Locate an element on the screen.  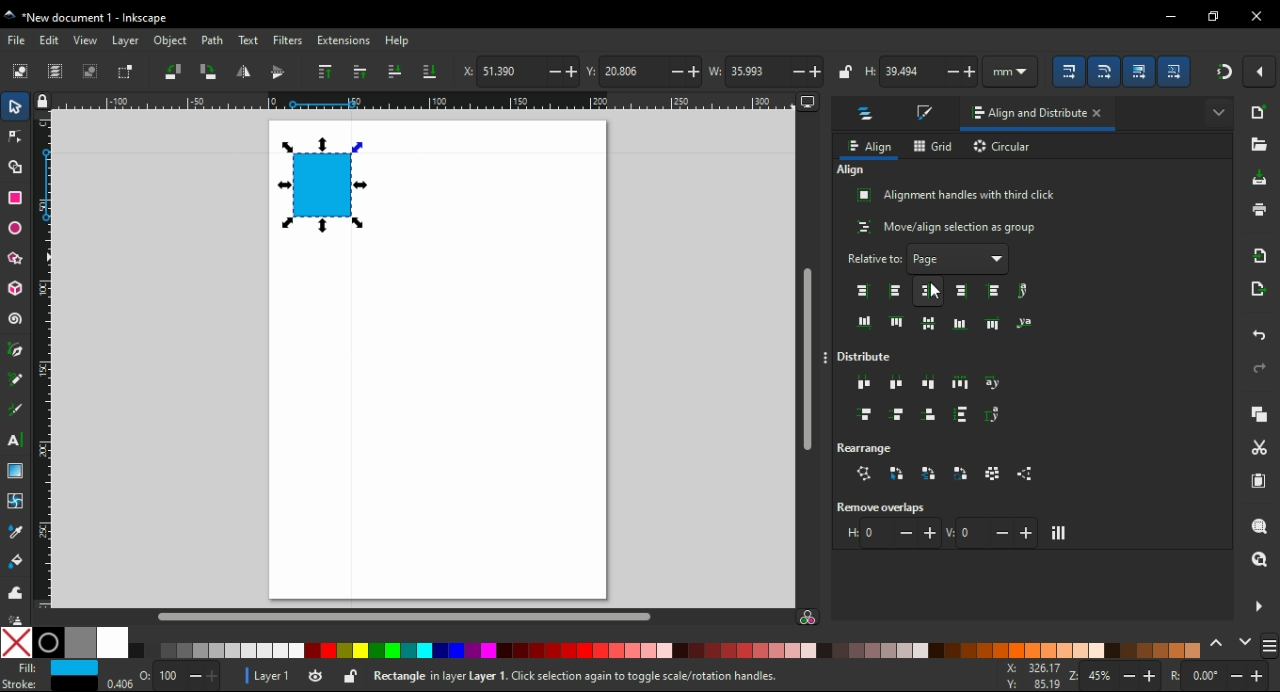
align right edges is located at coordinates (963, 291).